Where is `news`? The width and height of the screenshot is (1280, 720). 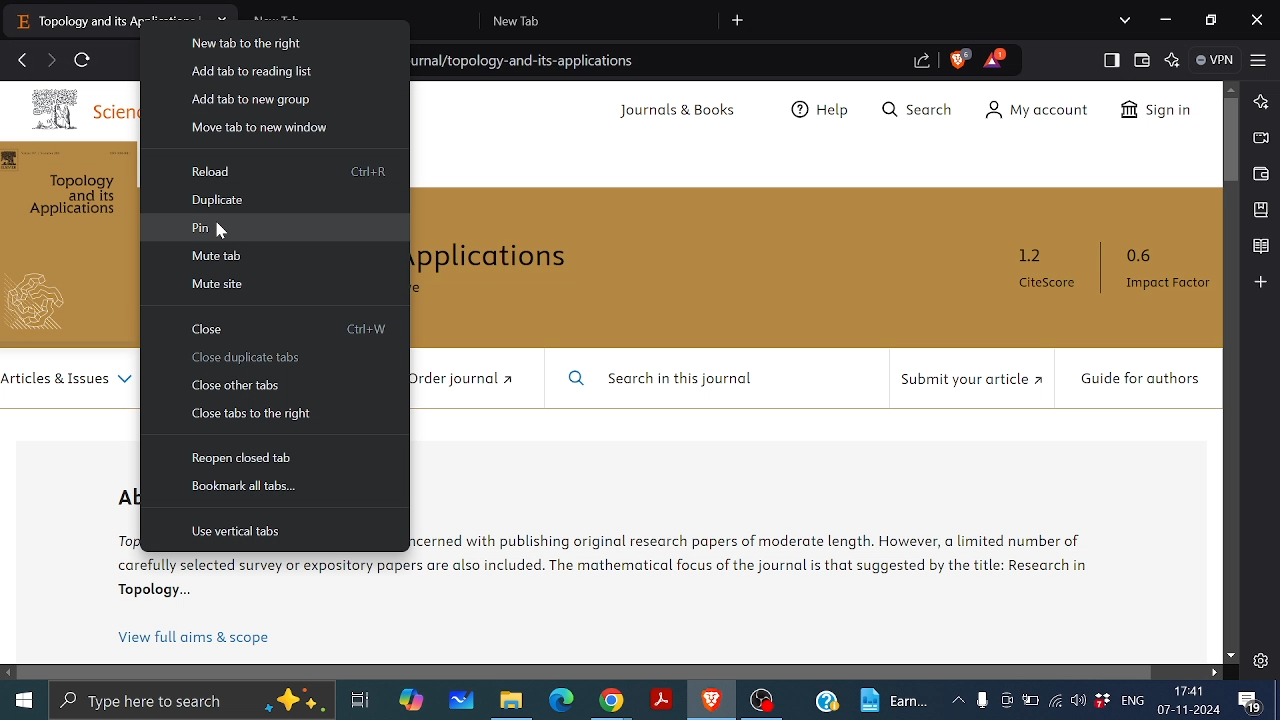 news is located at coordinates (897, 700).